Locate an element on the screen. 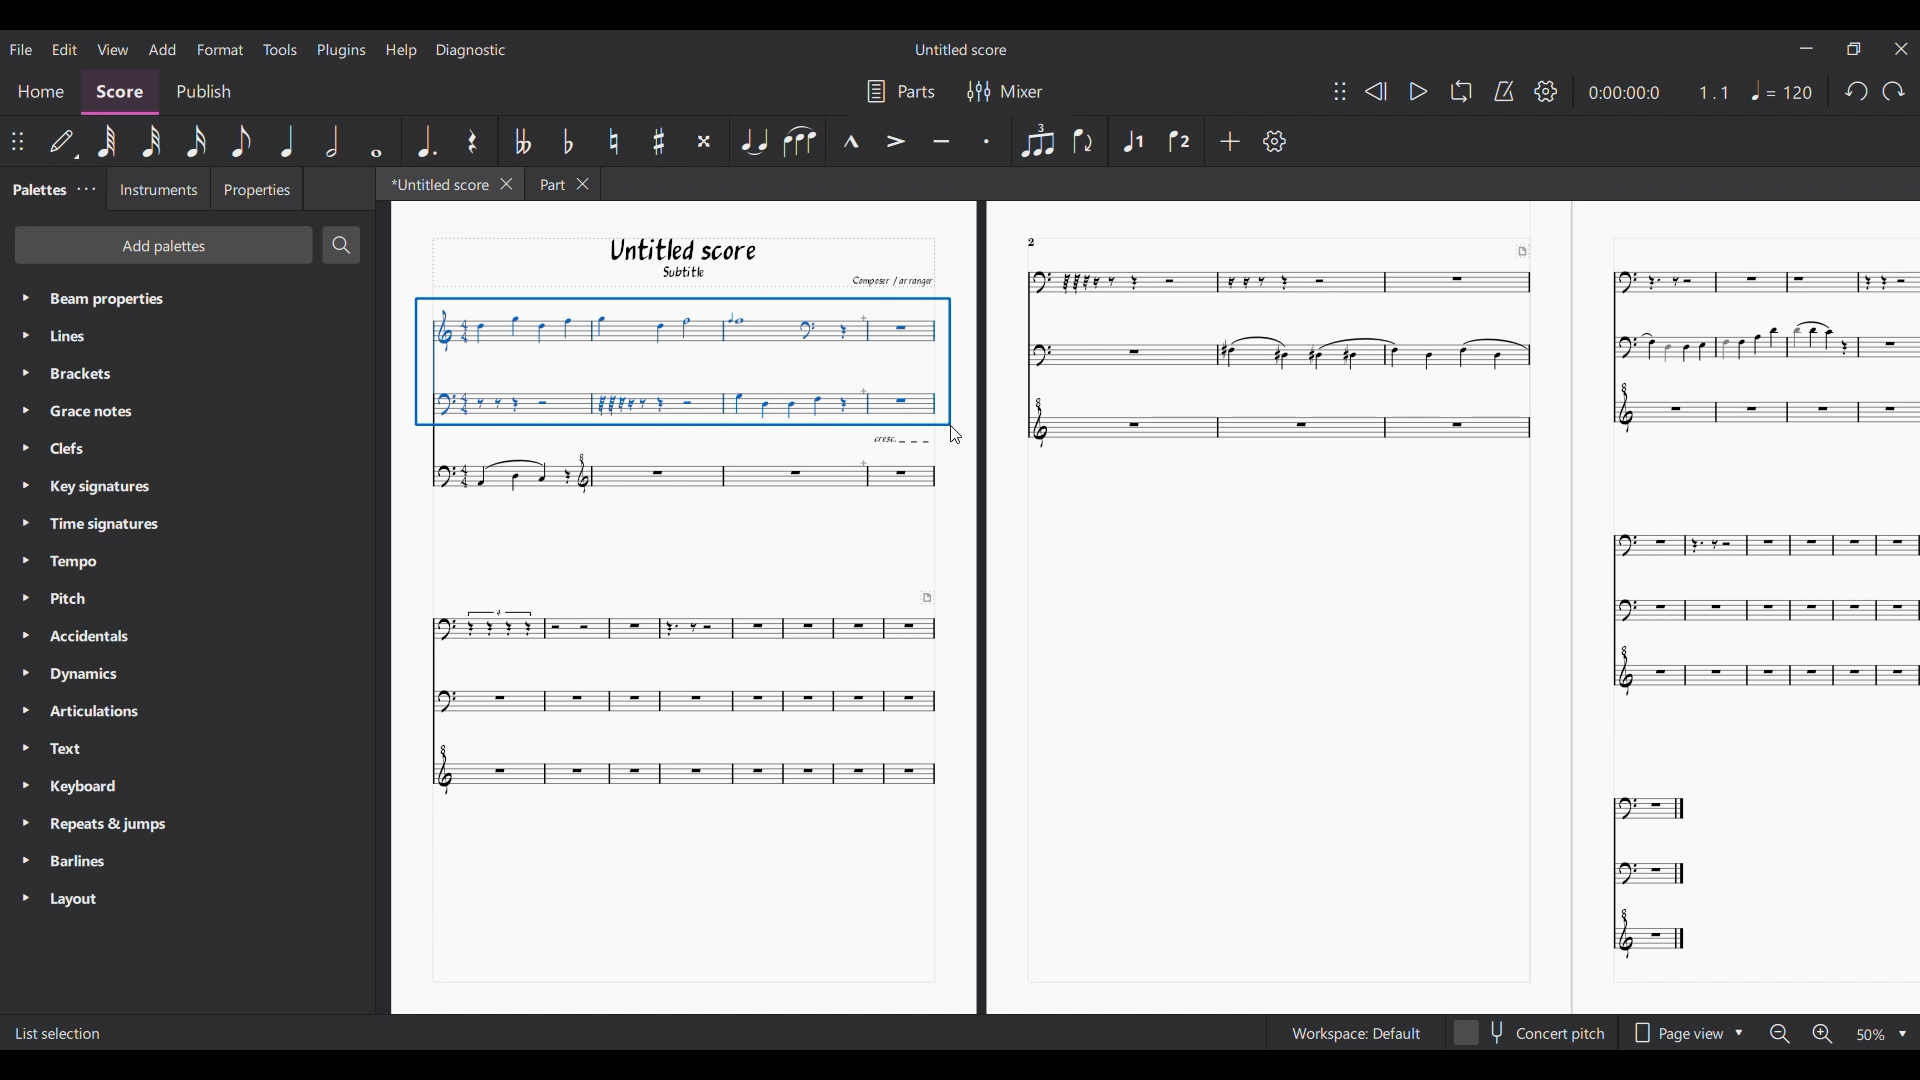 This screenshot has height=1080, width=1920. 64th note is located at coordinates (110, 142).